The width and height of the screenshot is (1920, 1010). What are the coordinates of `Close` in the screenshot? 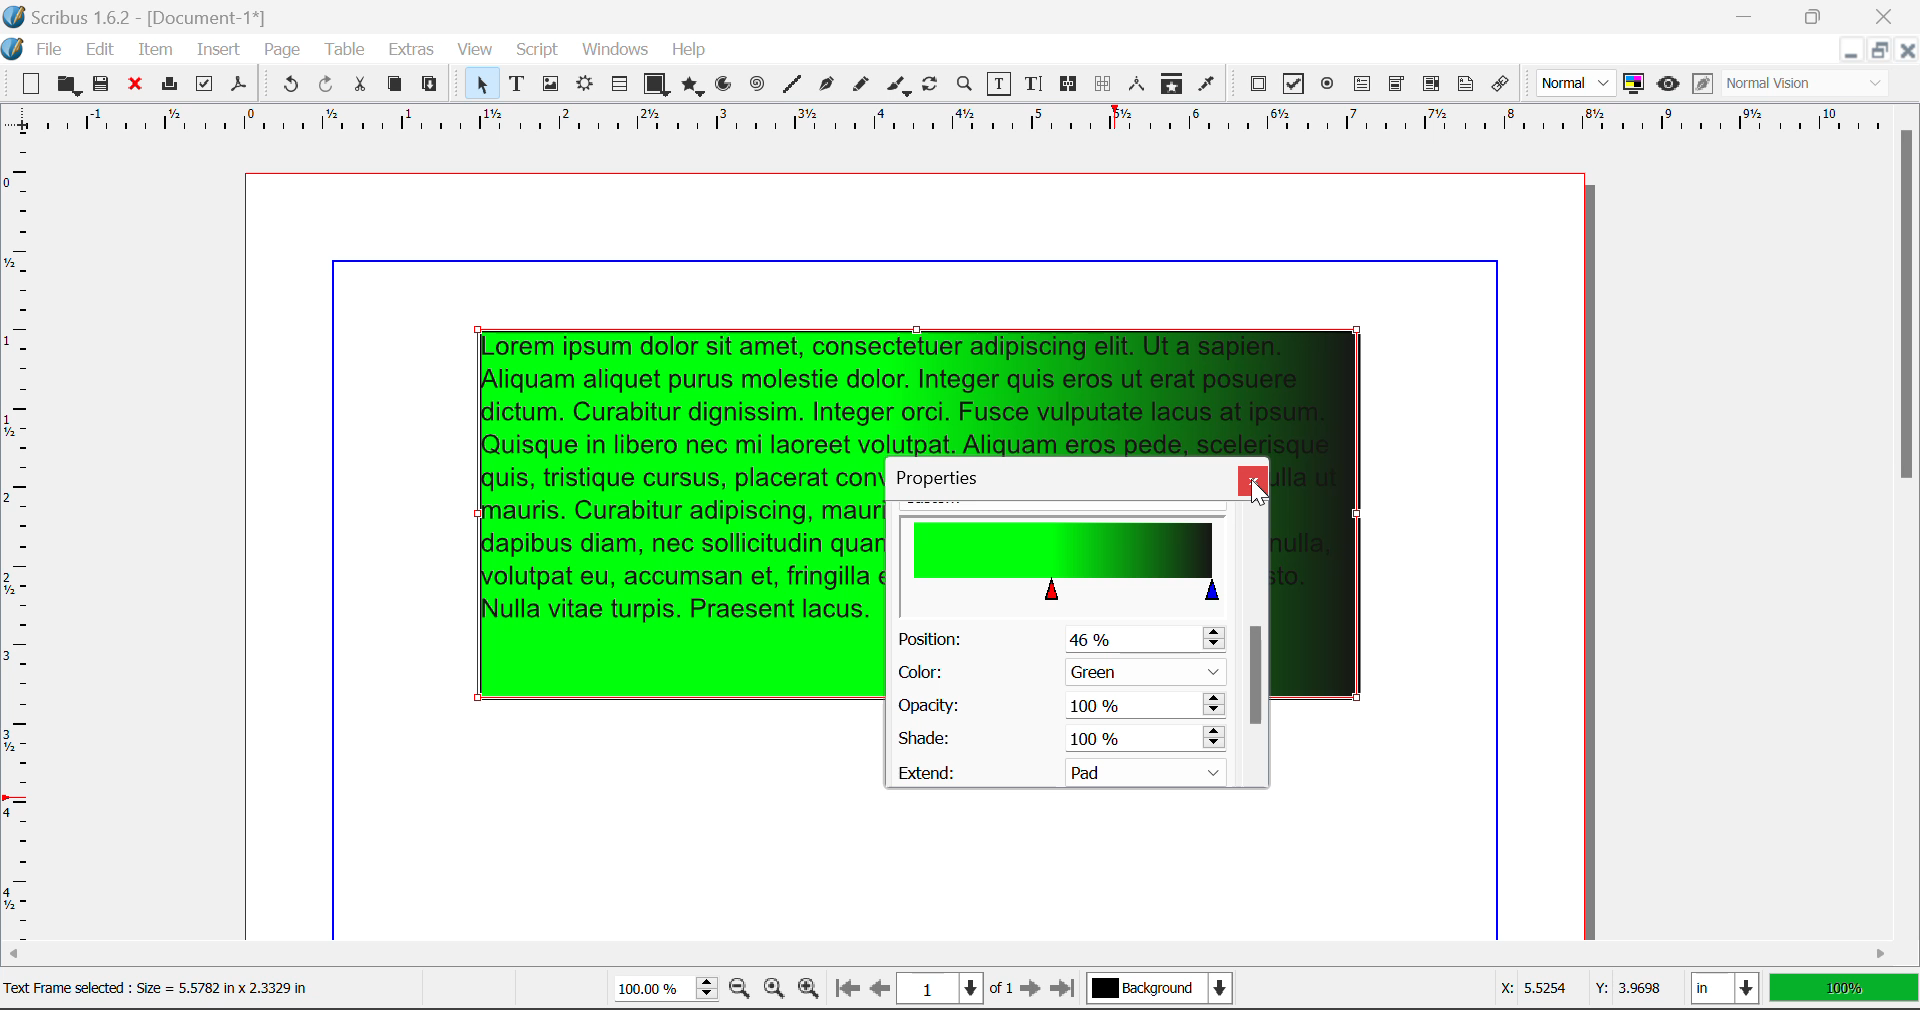 It's located at (1888, 14).